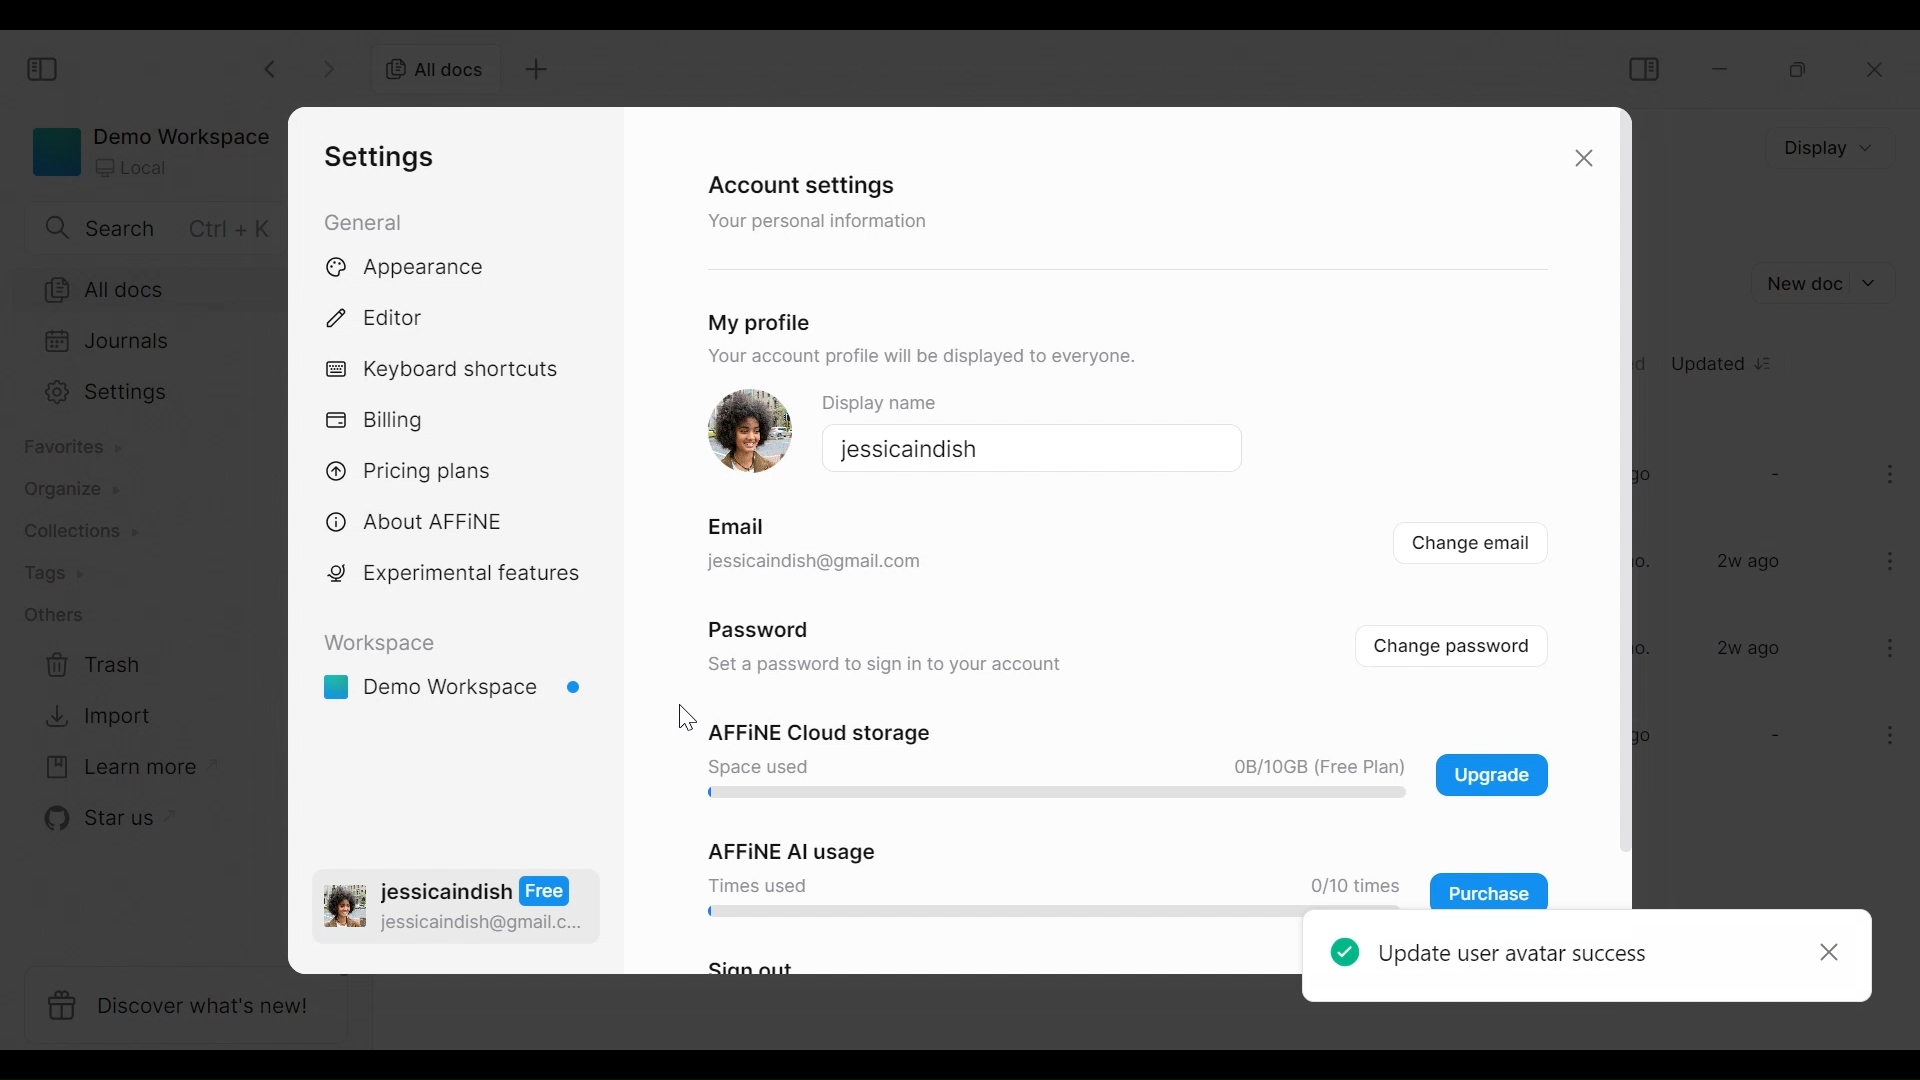 Image resolution: width=1920 pixels, height=1080 pixels. Describe the element at coordinates (780, 849) in the screenshot. I see `AFFINE Al usage` at that location.